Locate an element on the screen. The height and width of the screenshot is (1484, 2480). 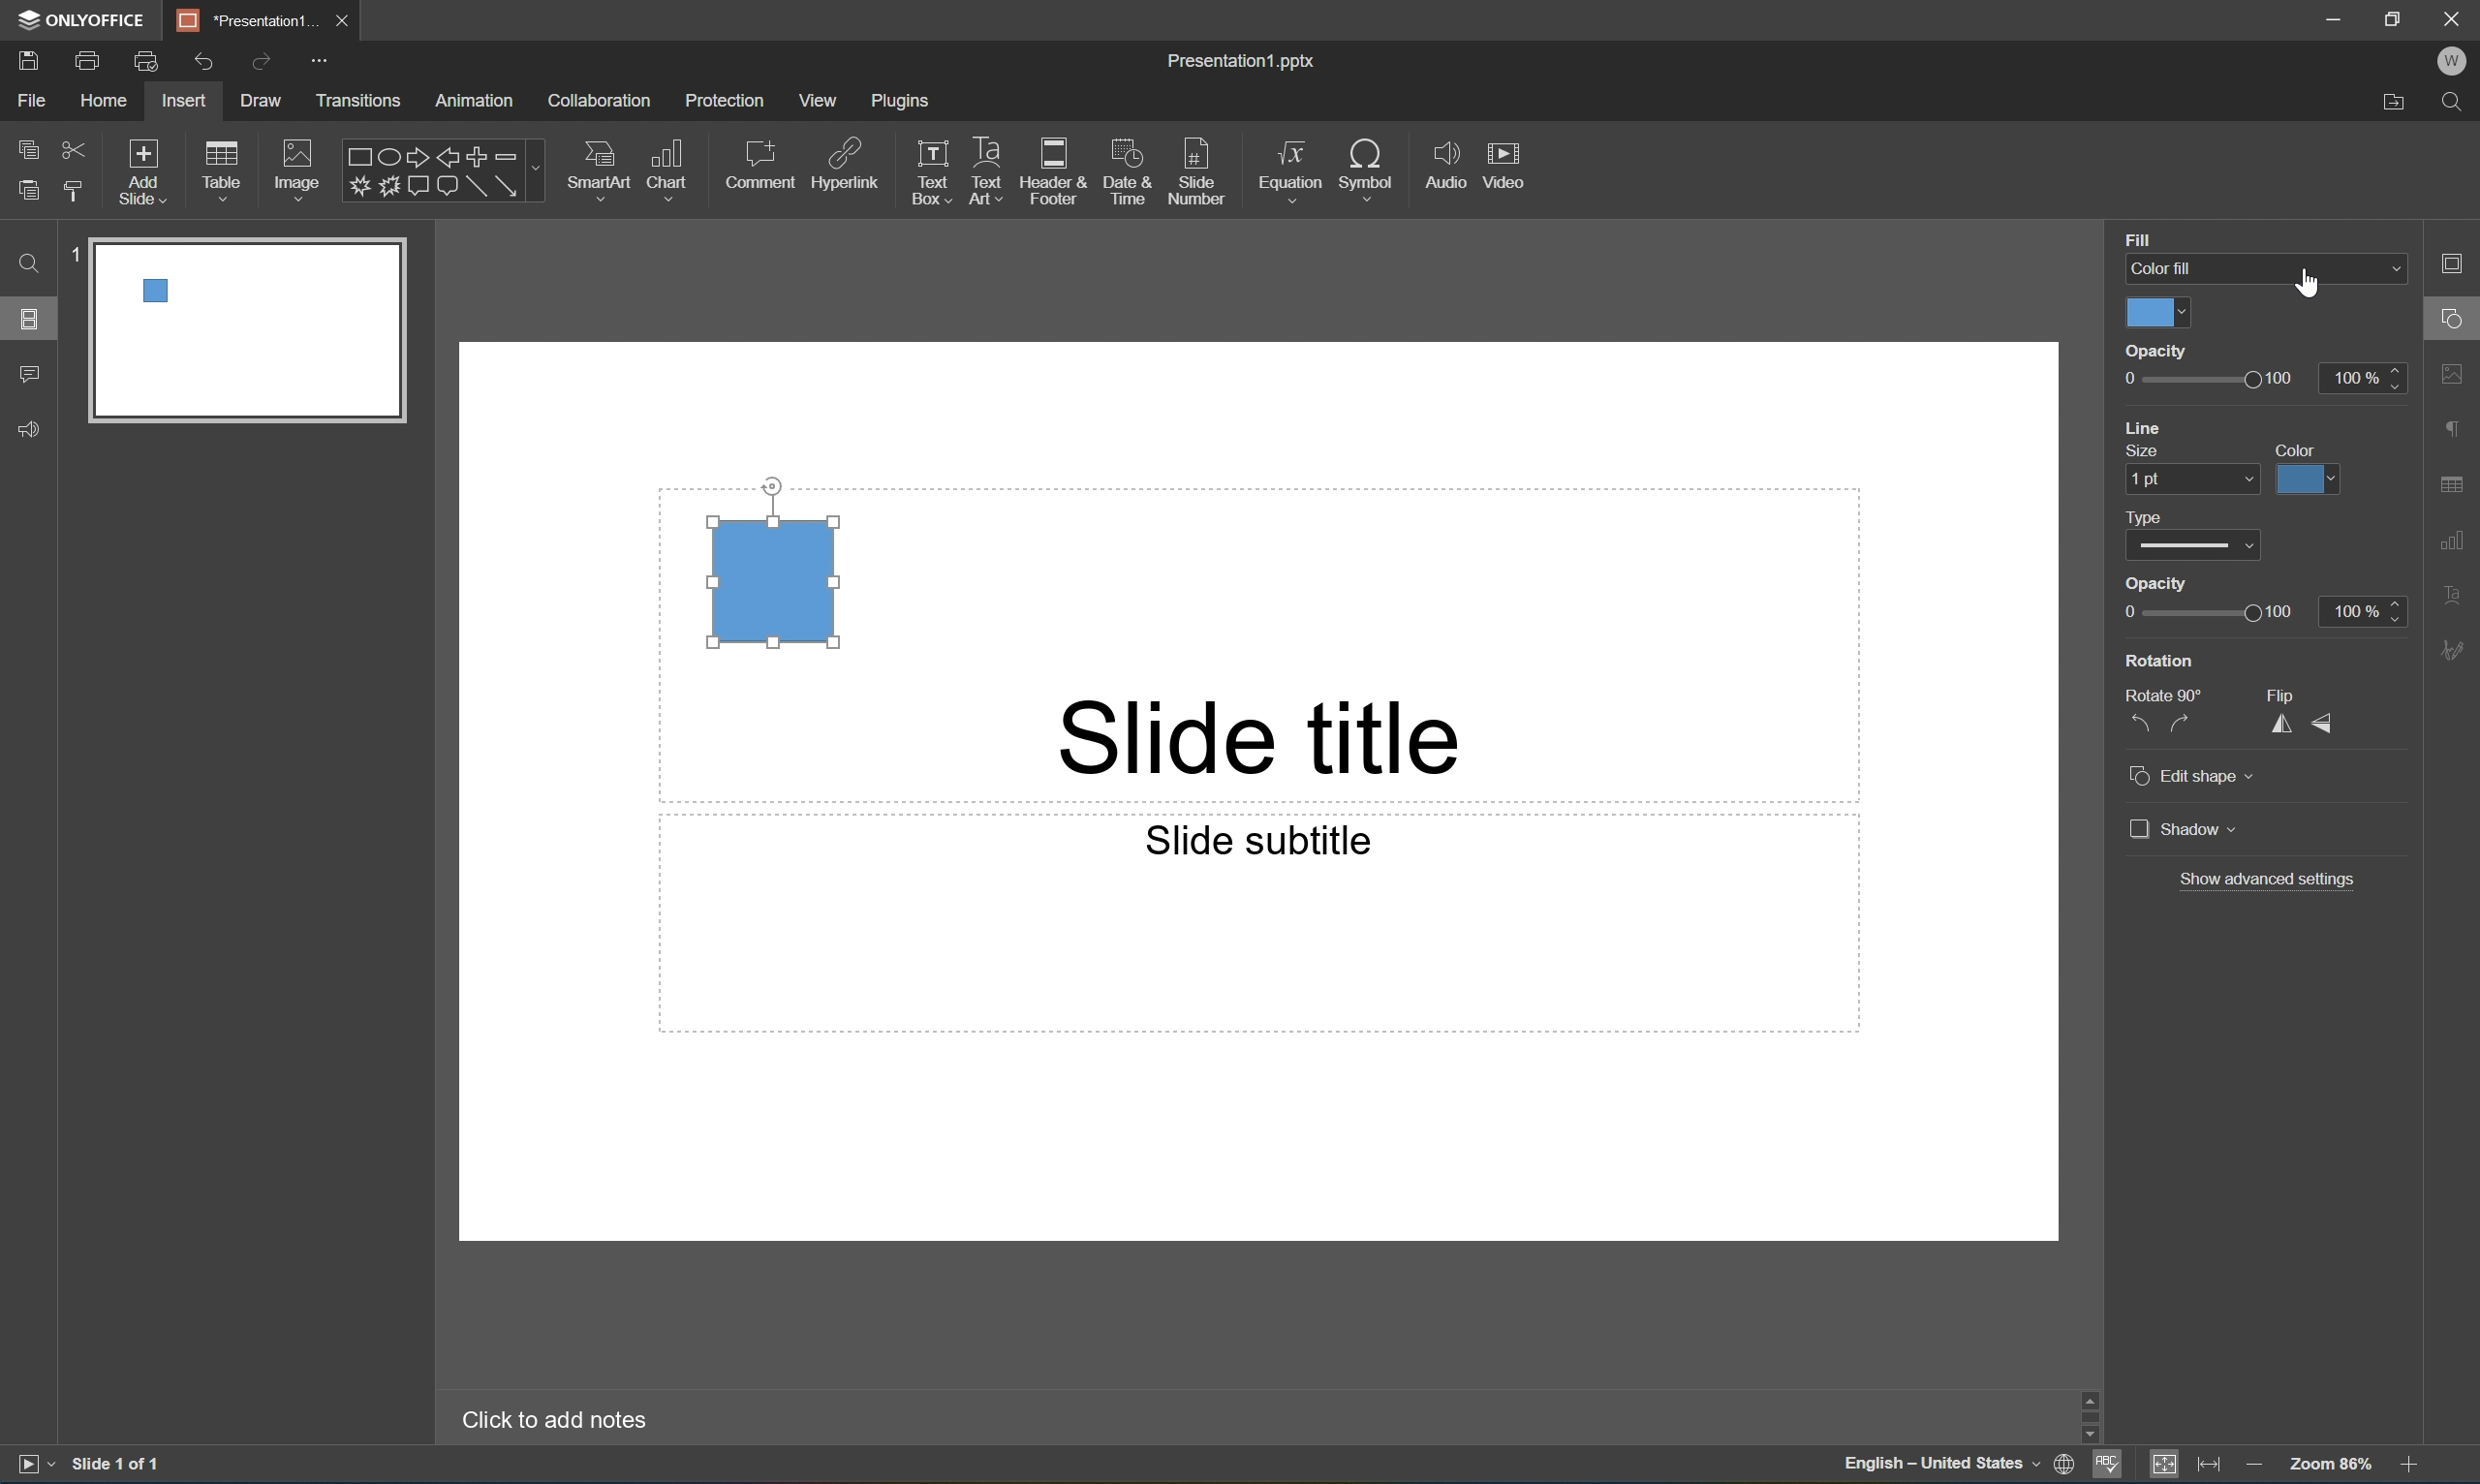
Slider is located at coordinates (2207, 383).